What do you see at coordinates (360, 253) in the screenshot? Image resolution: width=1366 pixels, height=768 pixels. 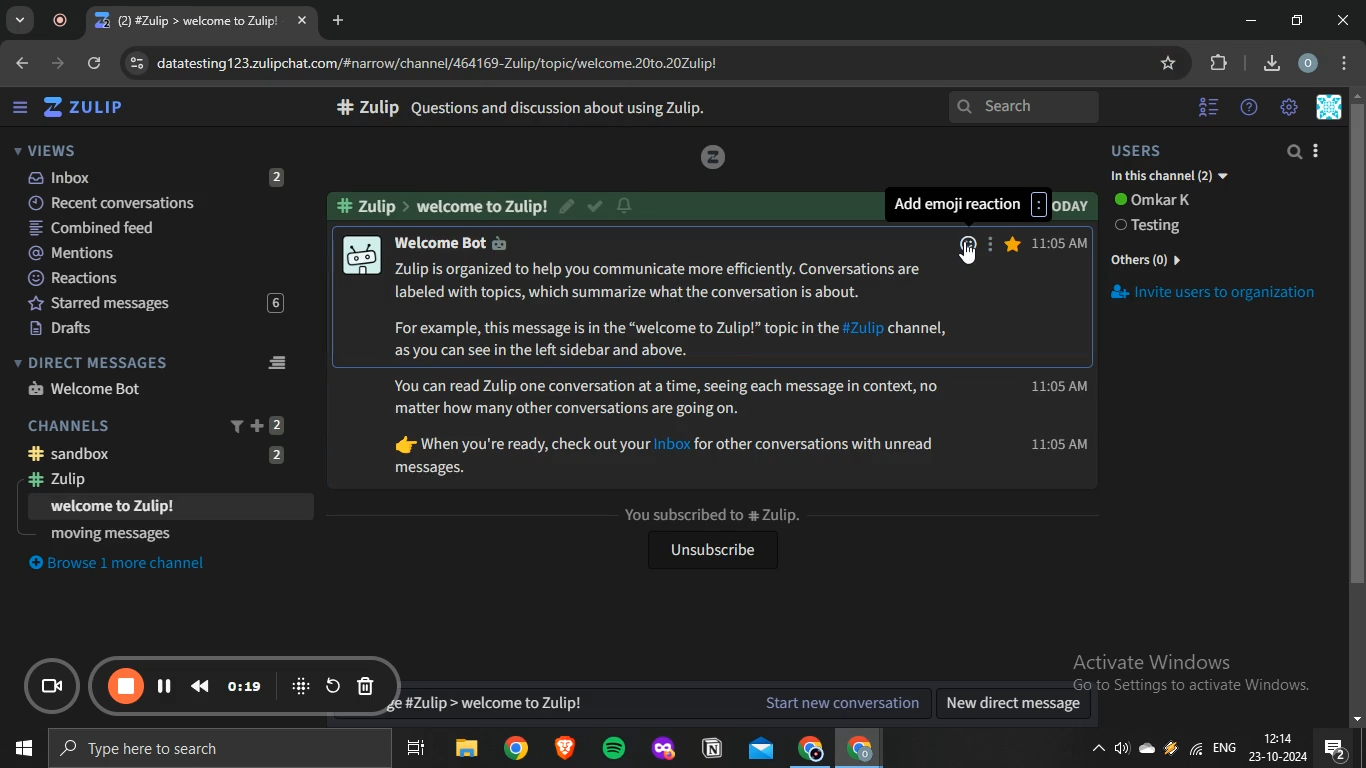 I see `channel image` at bounding box center [360, 253].